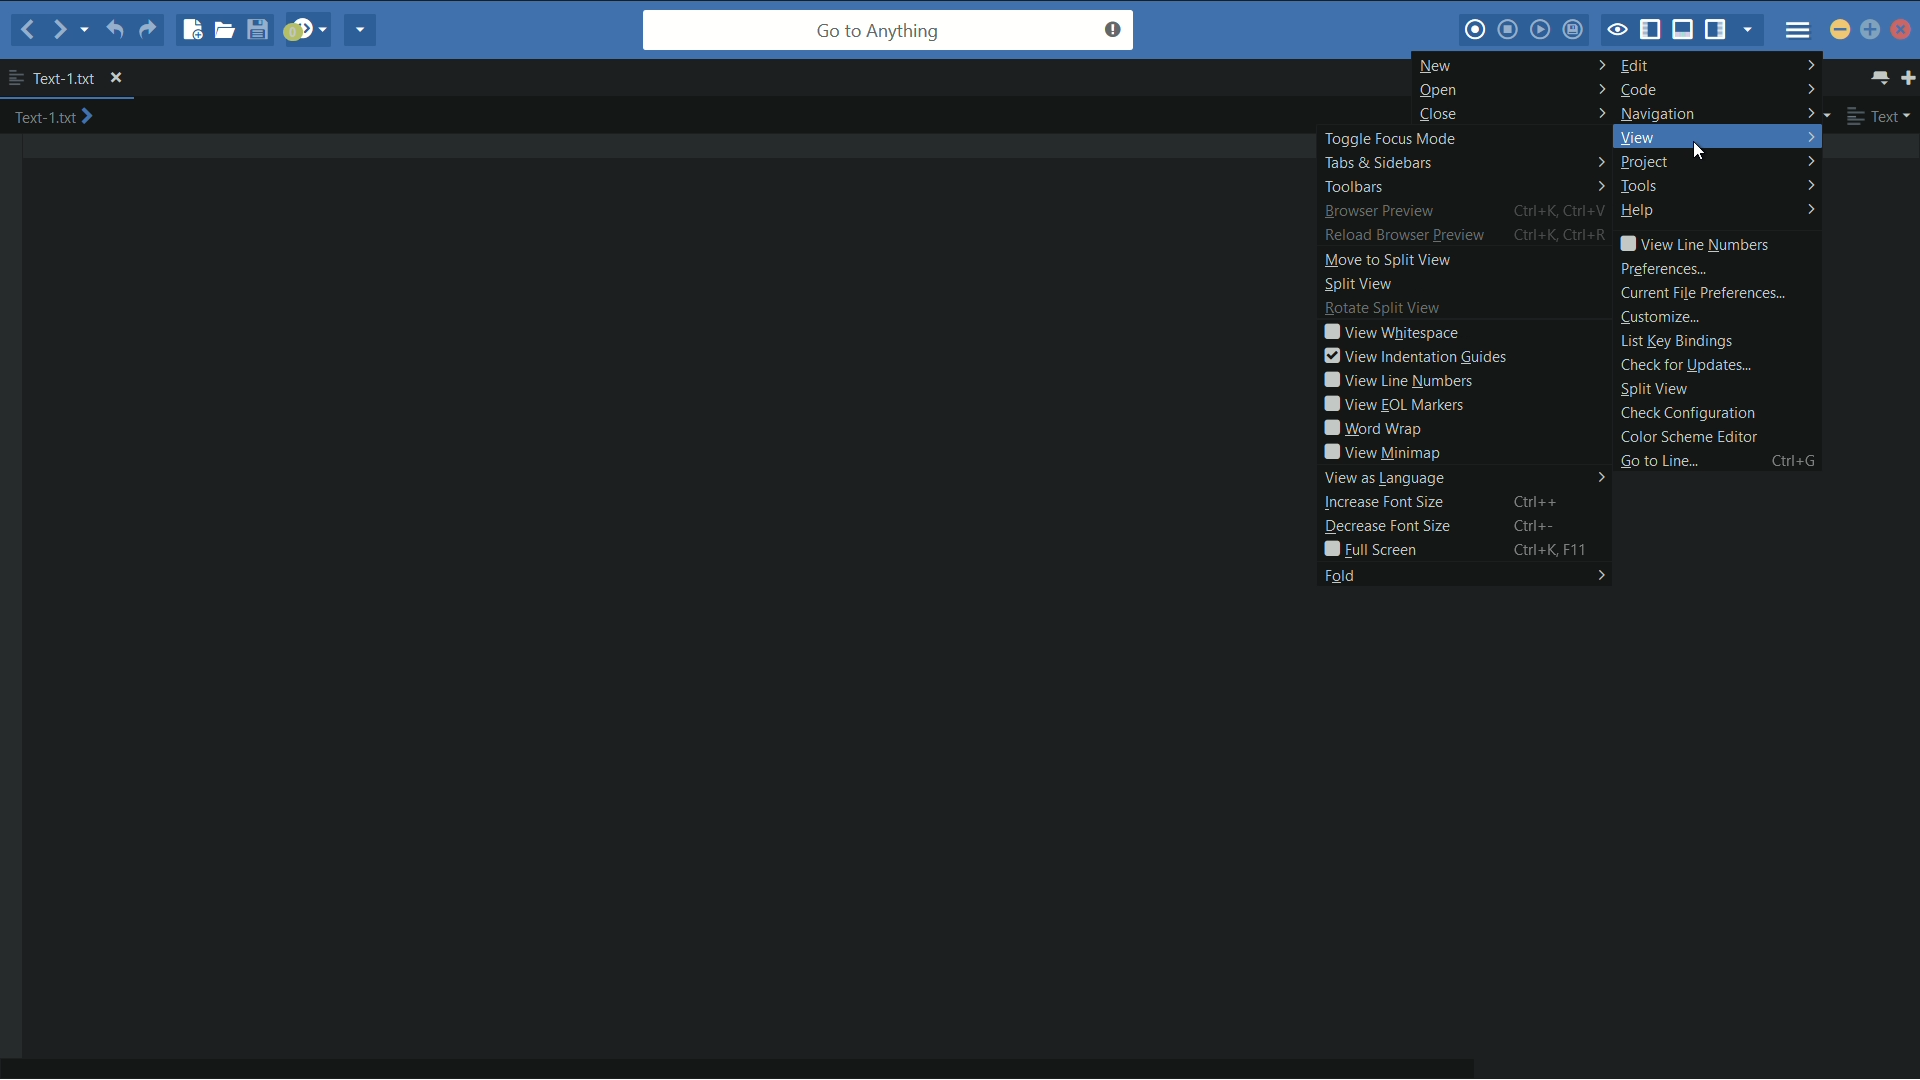 The image size is (1920, 1080). Describe the element at coordinates (1378, 212) in the screenshot. I see `browse preview` at that location.